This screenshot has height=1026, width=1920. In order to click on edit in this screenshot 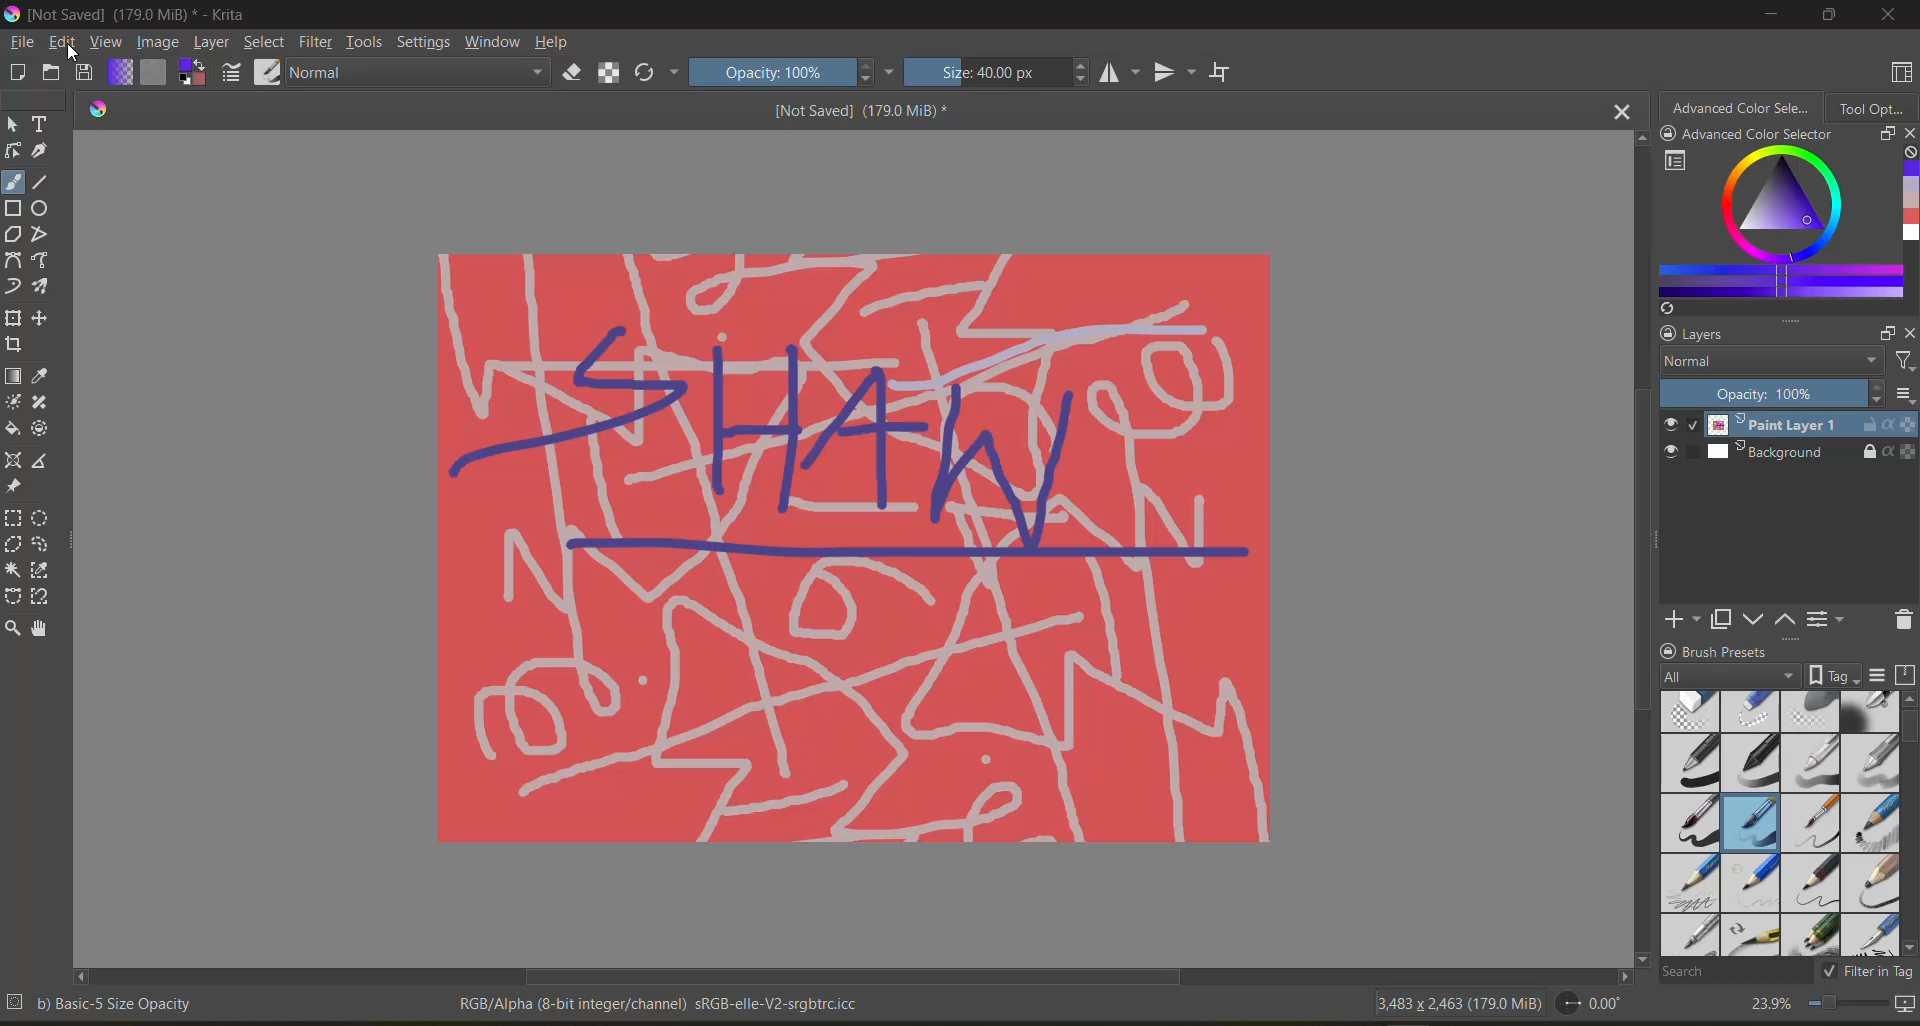, I will do `click(64, 42)`.